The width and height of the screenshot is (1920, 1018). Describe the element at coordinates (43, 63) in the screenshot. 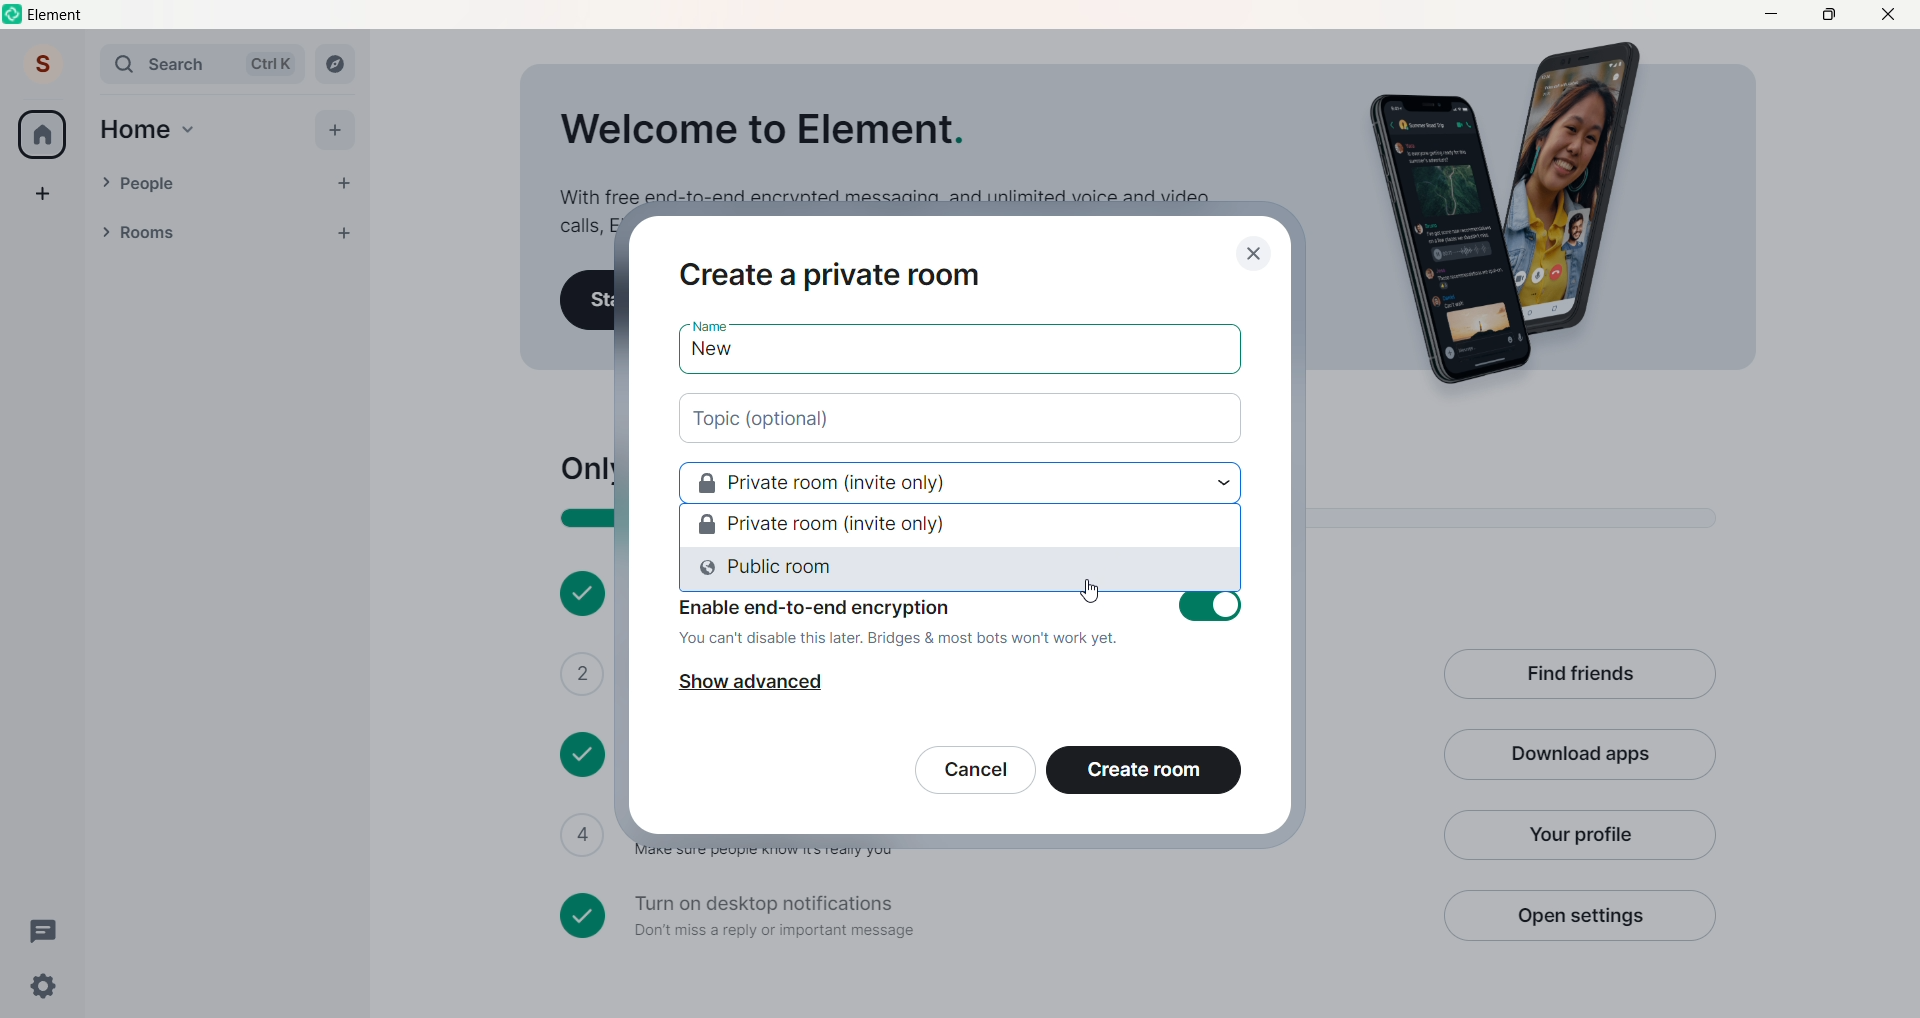

I see `Account` at that location.